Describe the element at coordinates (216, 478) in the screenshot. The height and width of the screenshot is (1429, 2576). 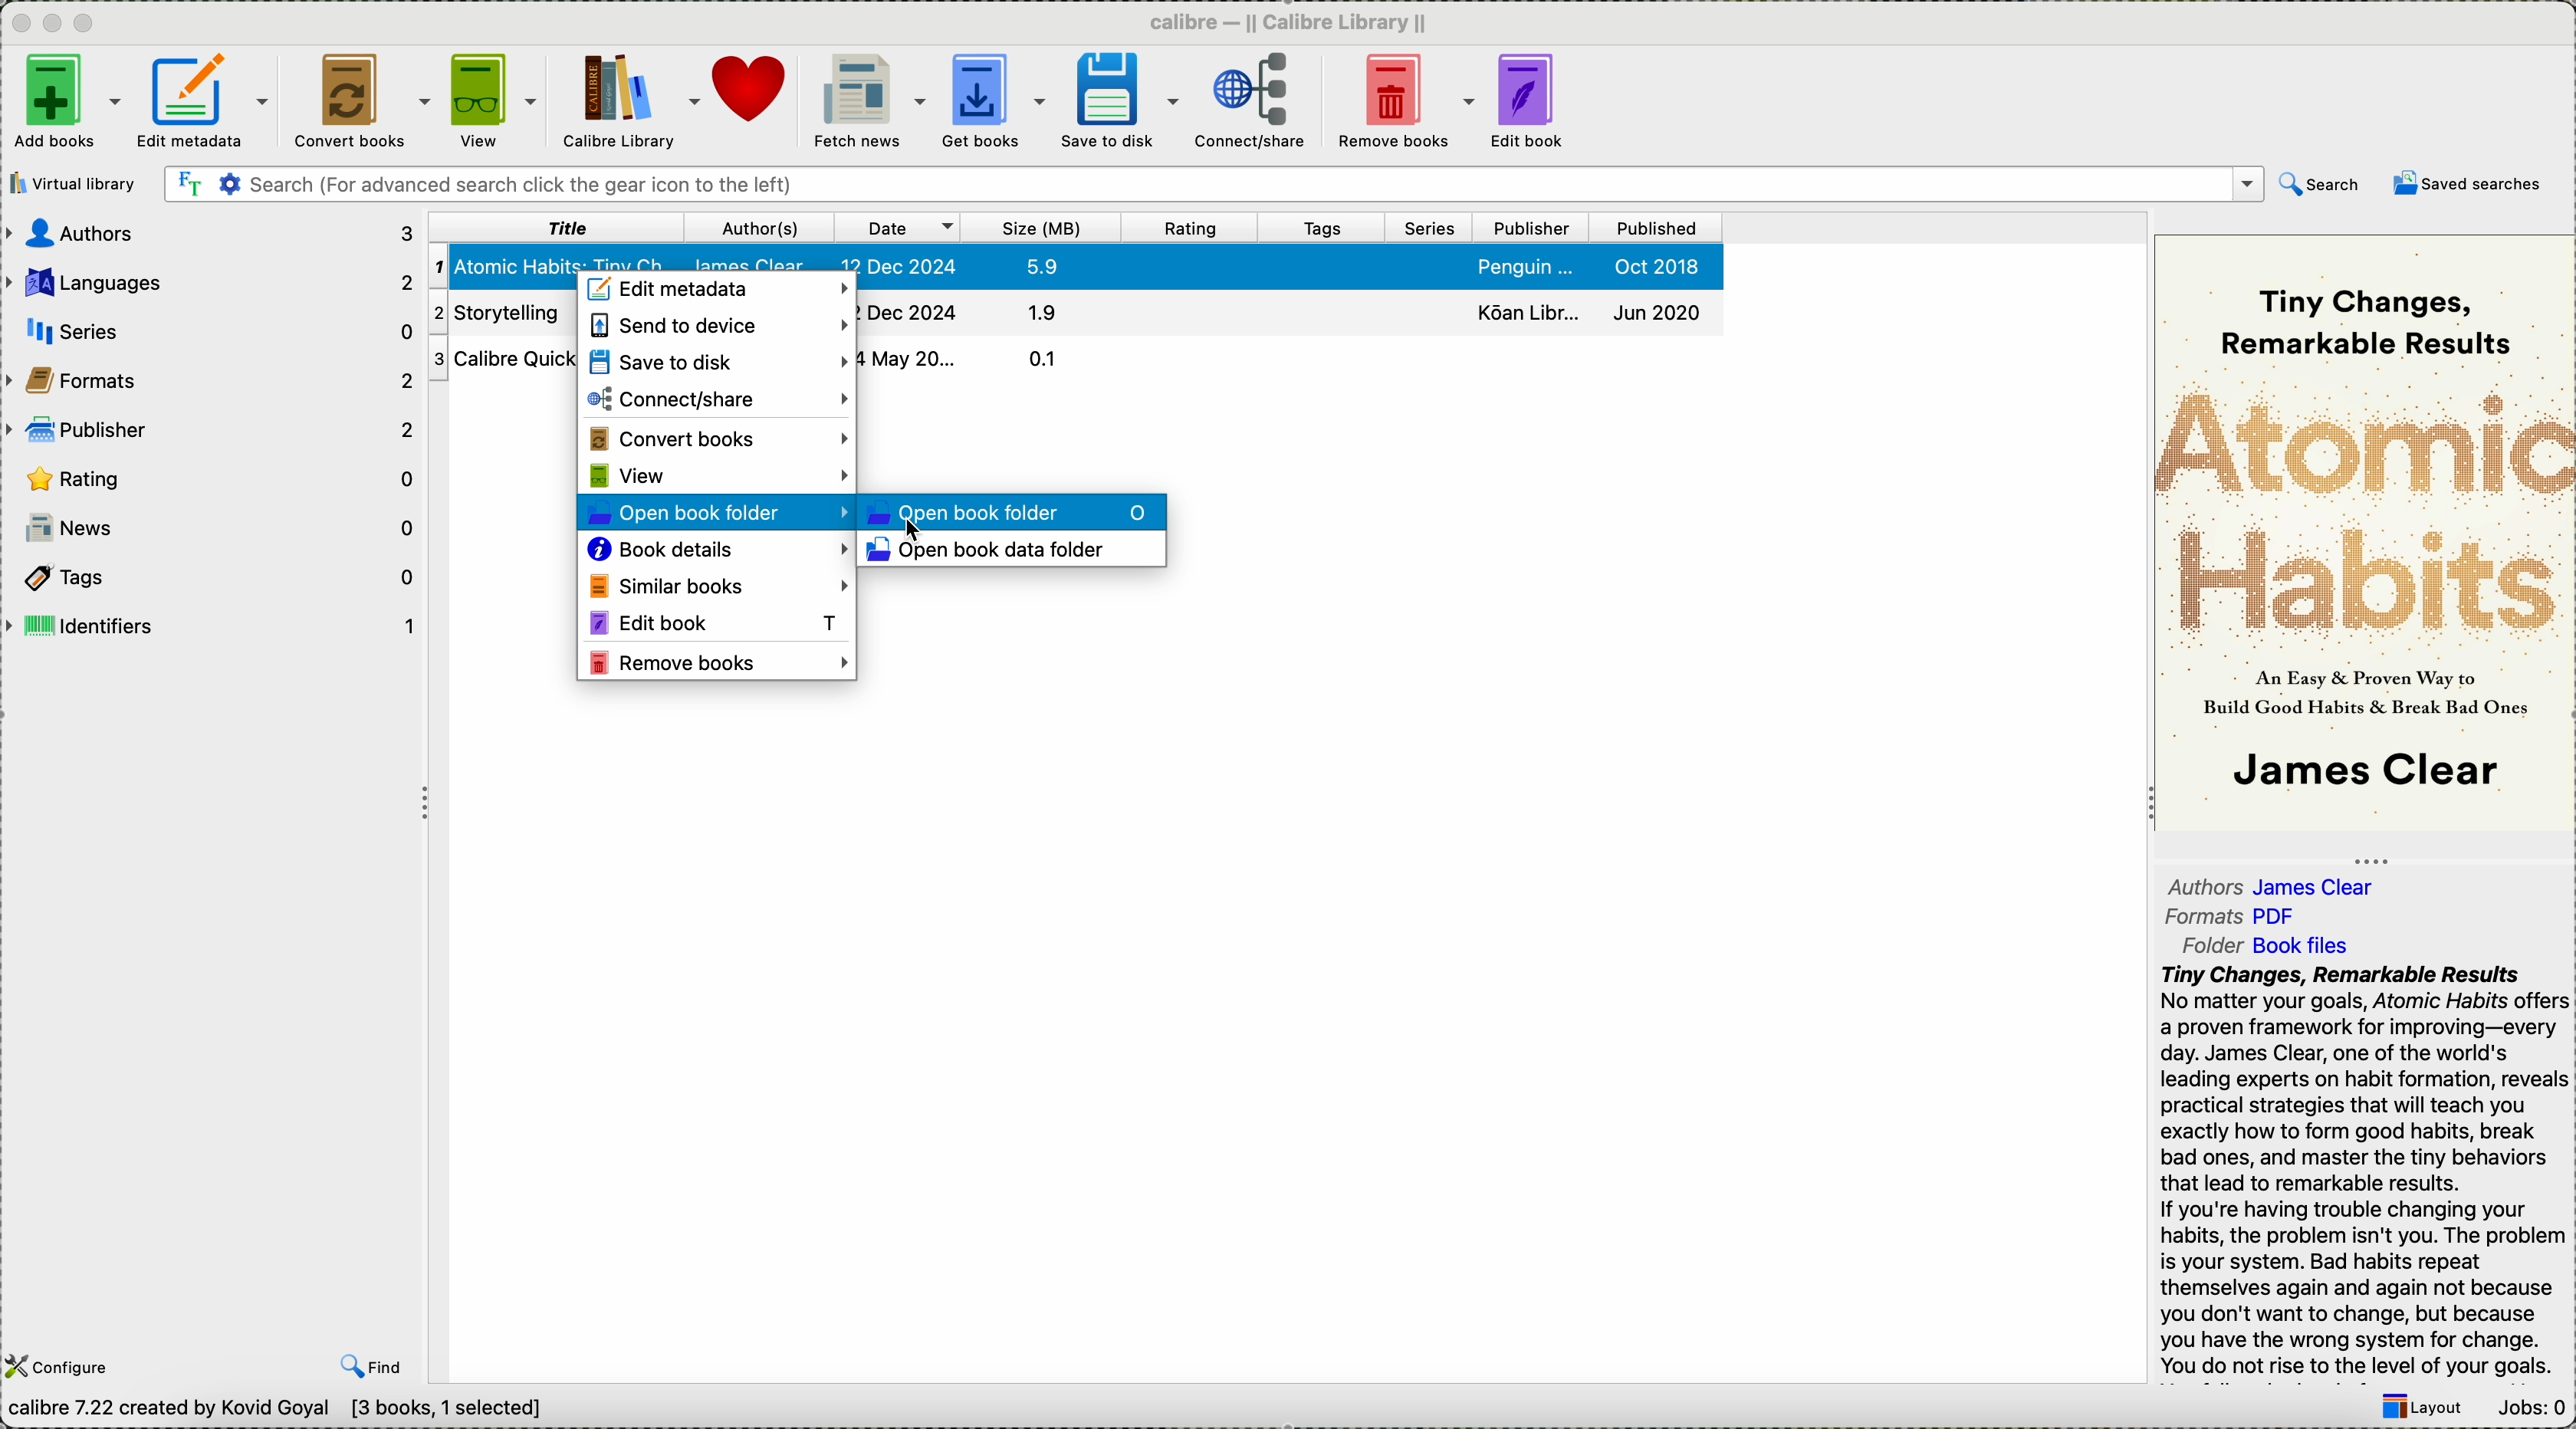
I see `rating` at that location.